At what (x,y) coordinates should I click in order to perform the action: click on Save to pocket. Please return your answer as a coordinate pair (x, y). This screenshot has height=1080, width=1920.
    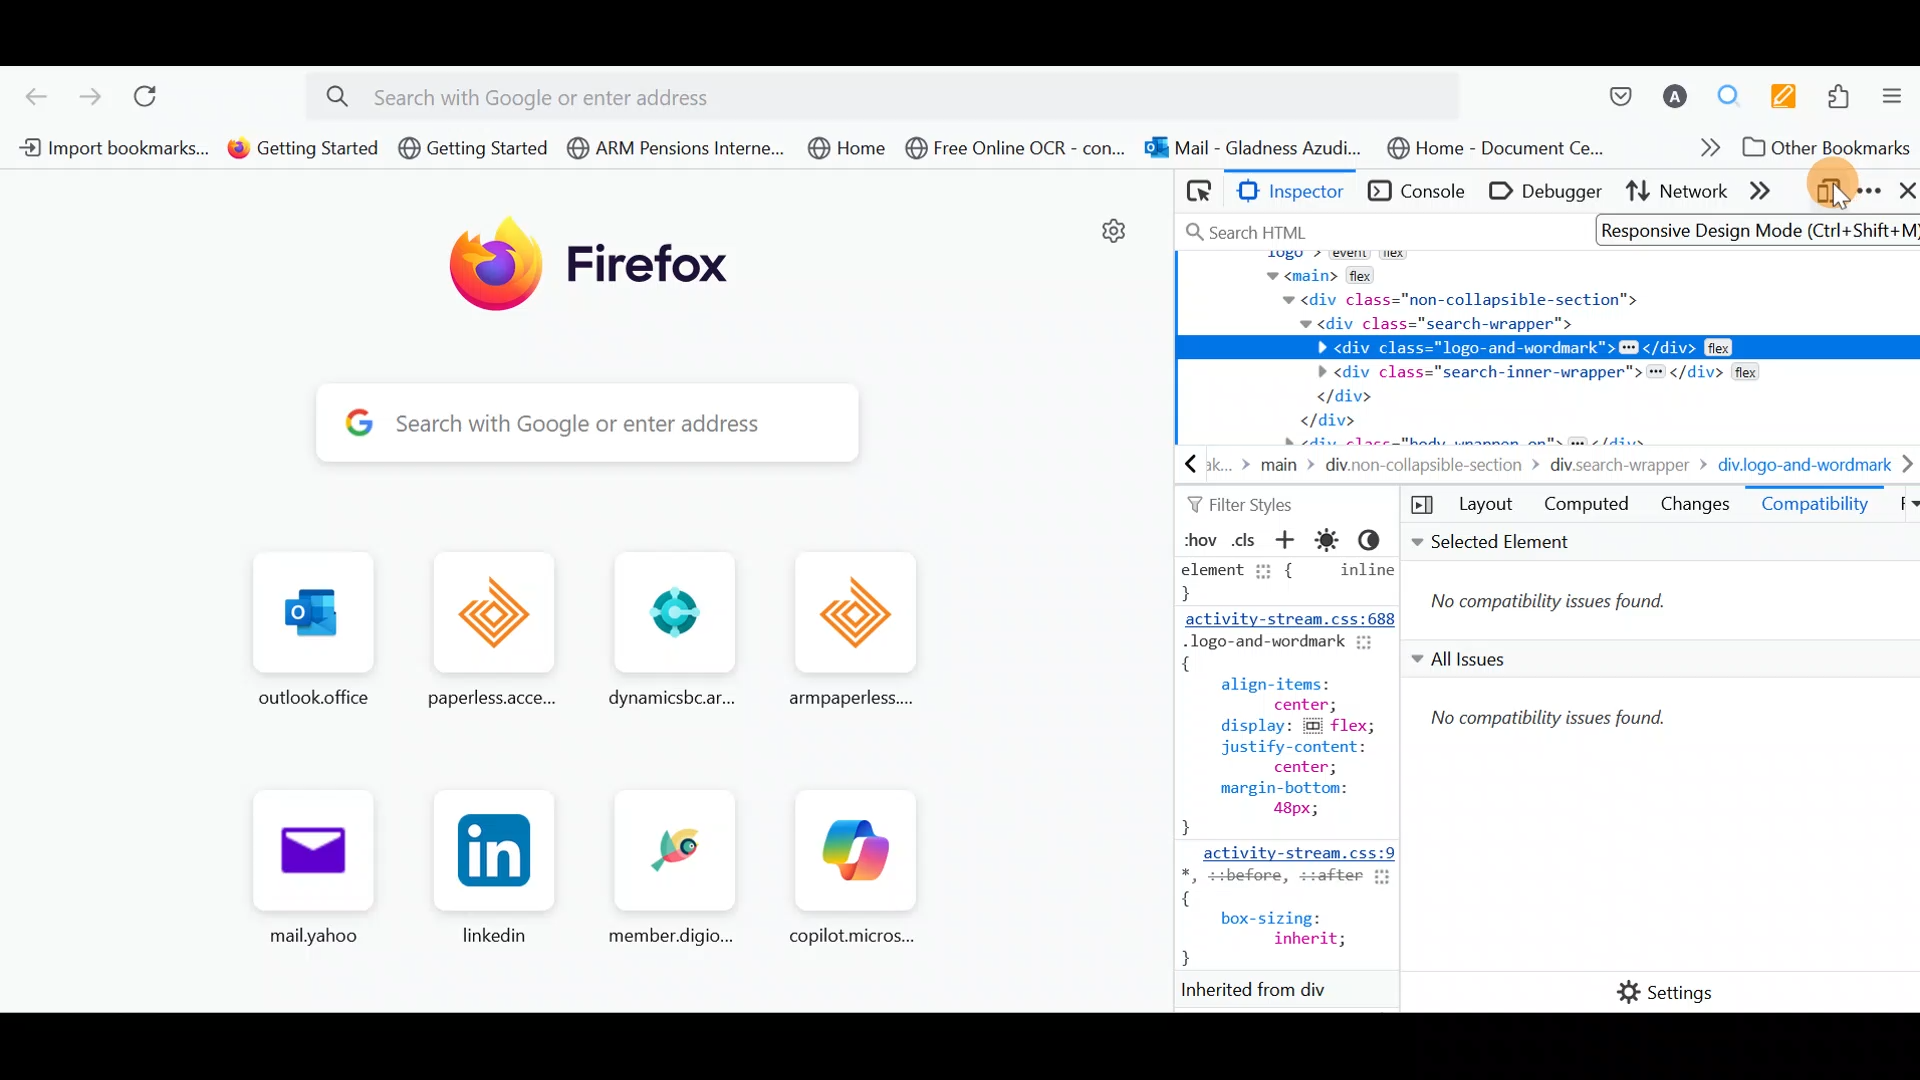
    Looking at the image, I should click on (1618, 86).